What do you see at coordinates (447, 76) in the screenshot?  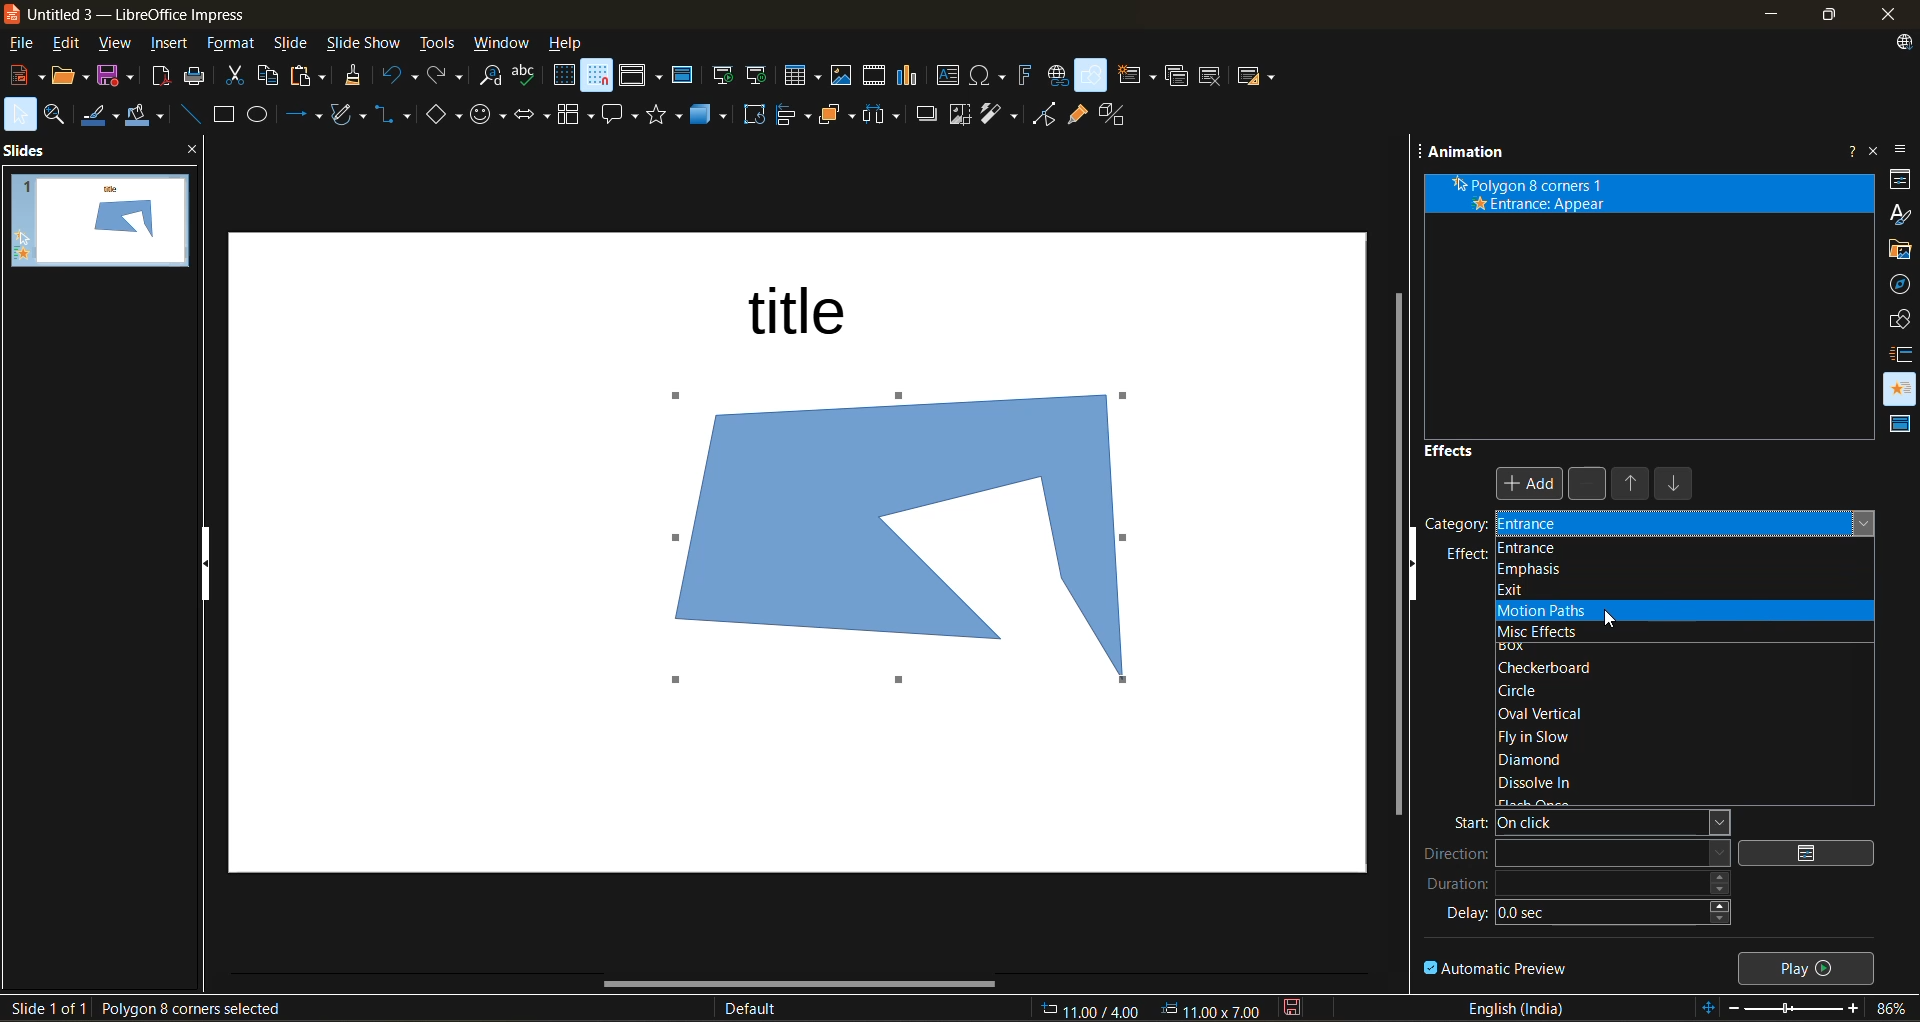 I see `redo` at bounding box center [447, 76].